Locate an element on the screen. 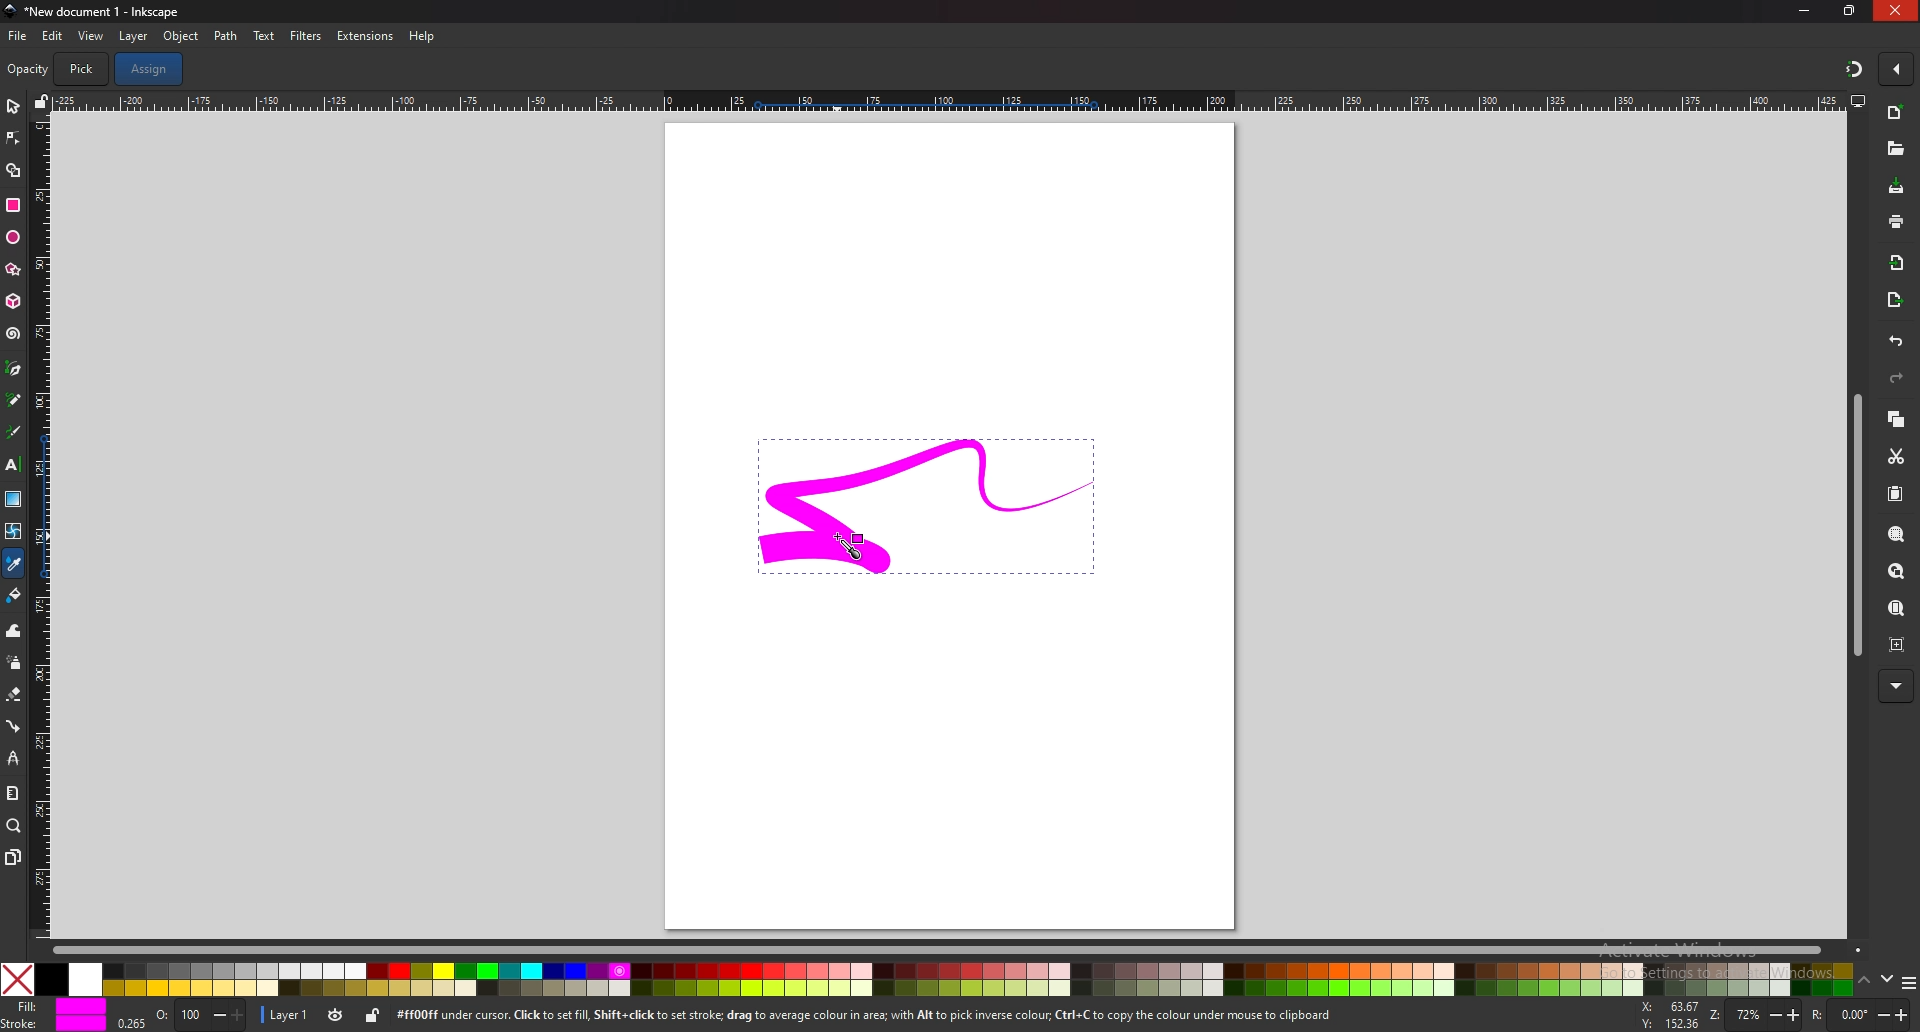  rotate is located at coordinates (1857, 1015).